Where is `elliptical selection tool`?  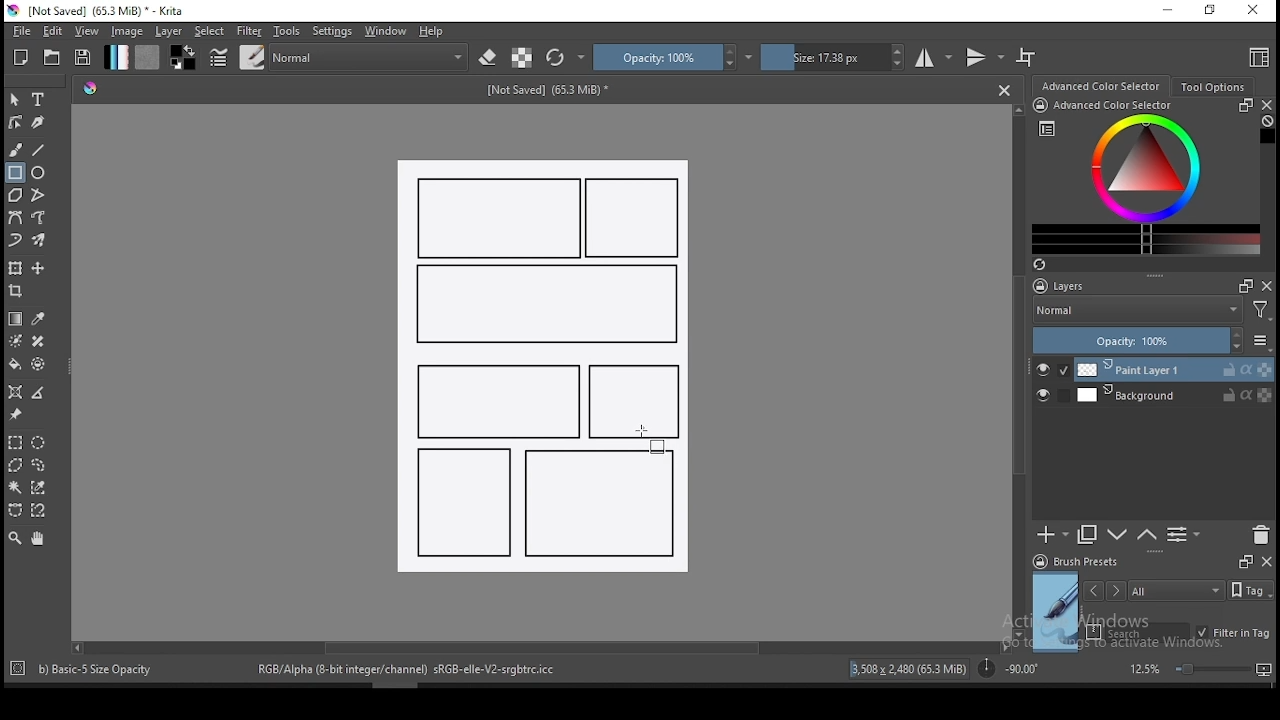 elliptical selection tool is located at coordinates (38, 443).